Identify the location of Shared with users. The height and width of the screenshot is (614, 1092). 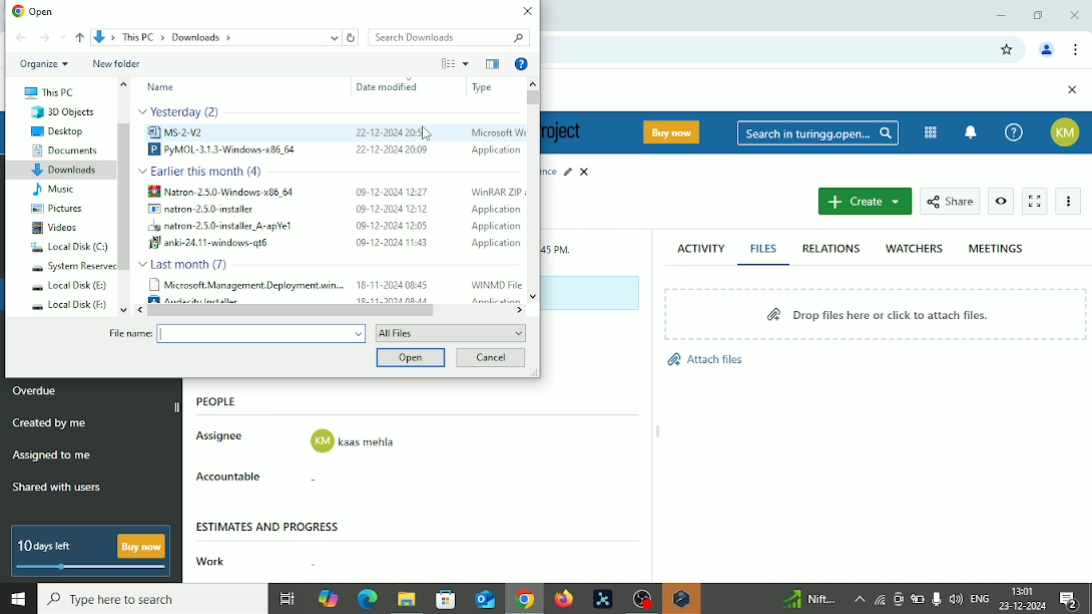
(58, 489).